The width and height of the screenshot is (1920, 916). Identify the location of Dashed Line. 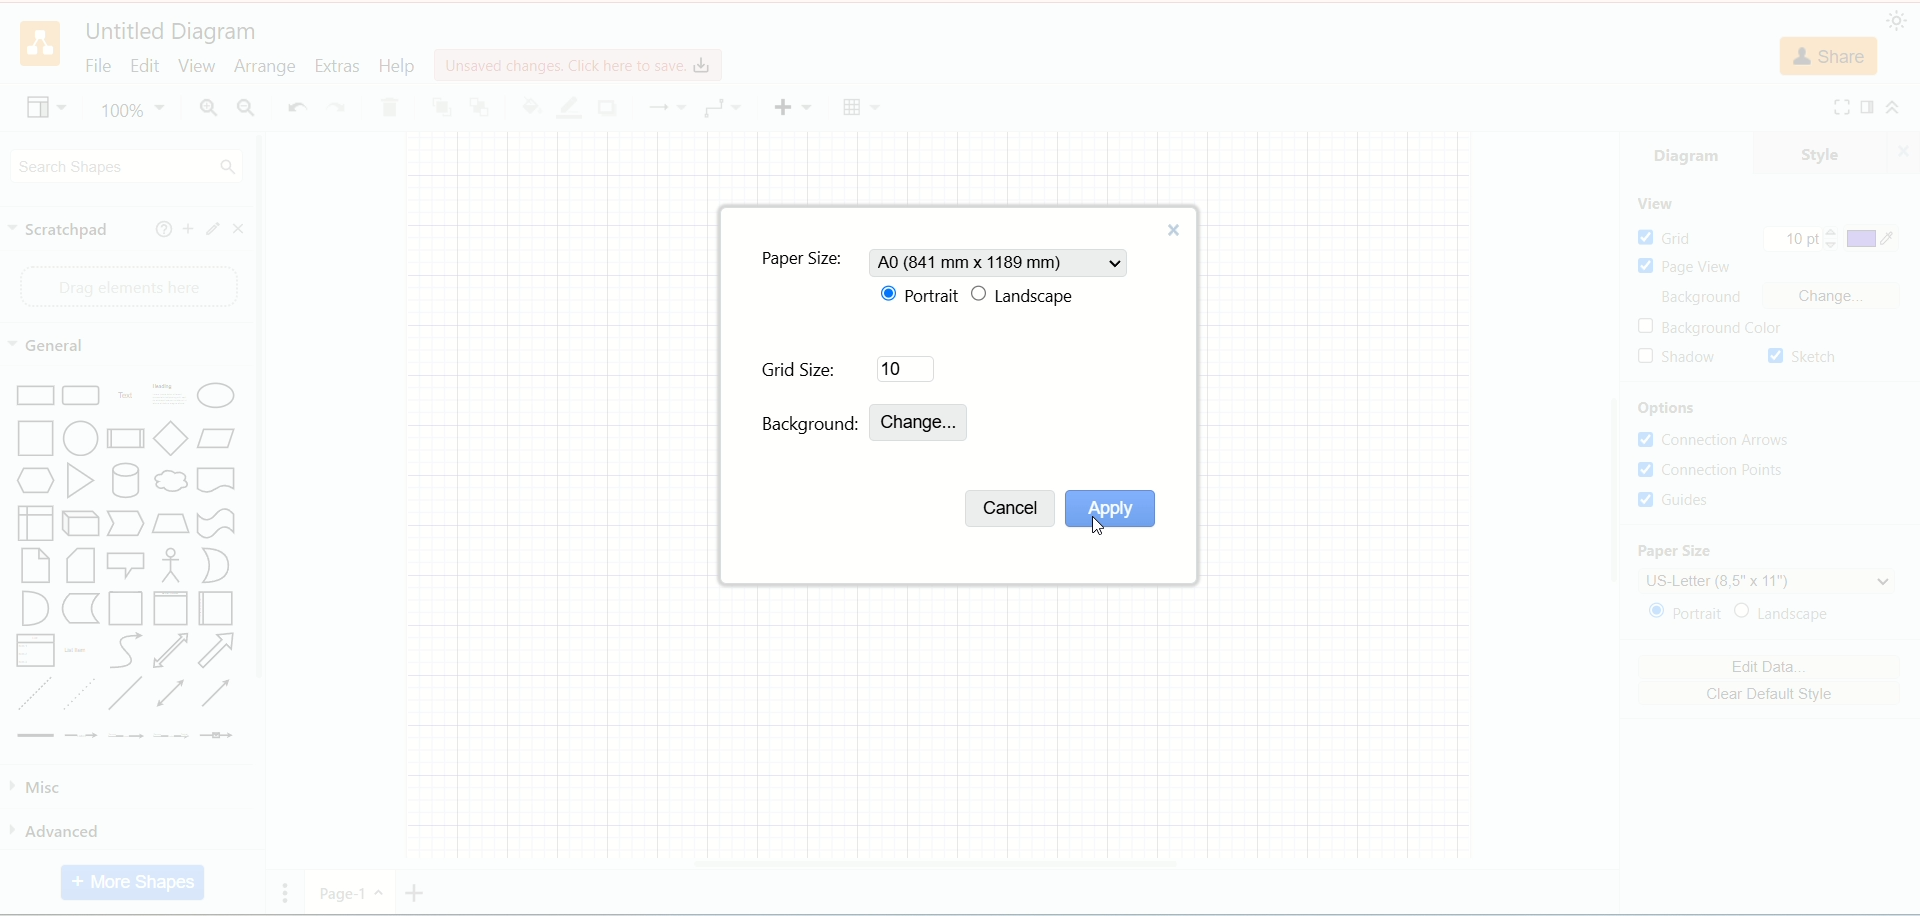
(30, 693).